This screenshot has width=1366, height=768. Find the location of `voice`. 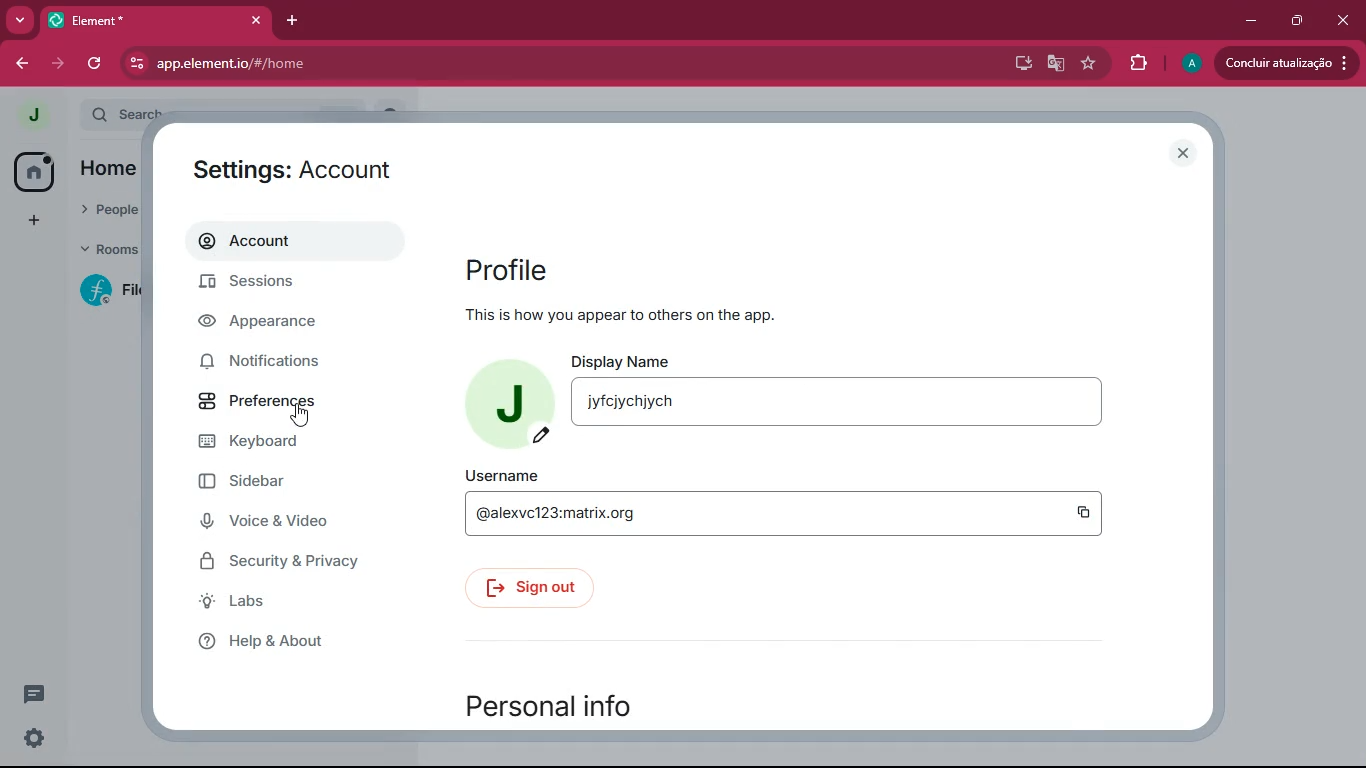

voice is located at coordinates (276, 523).